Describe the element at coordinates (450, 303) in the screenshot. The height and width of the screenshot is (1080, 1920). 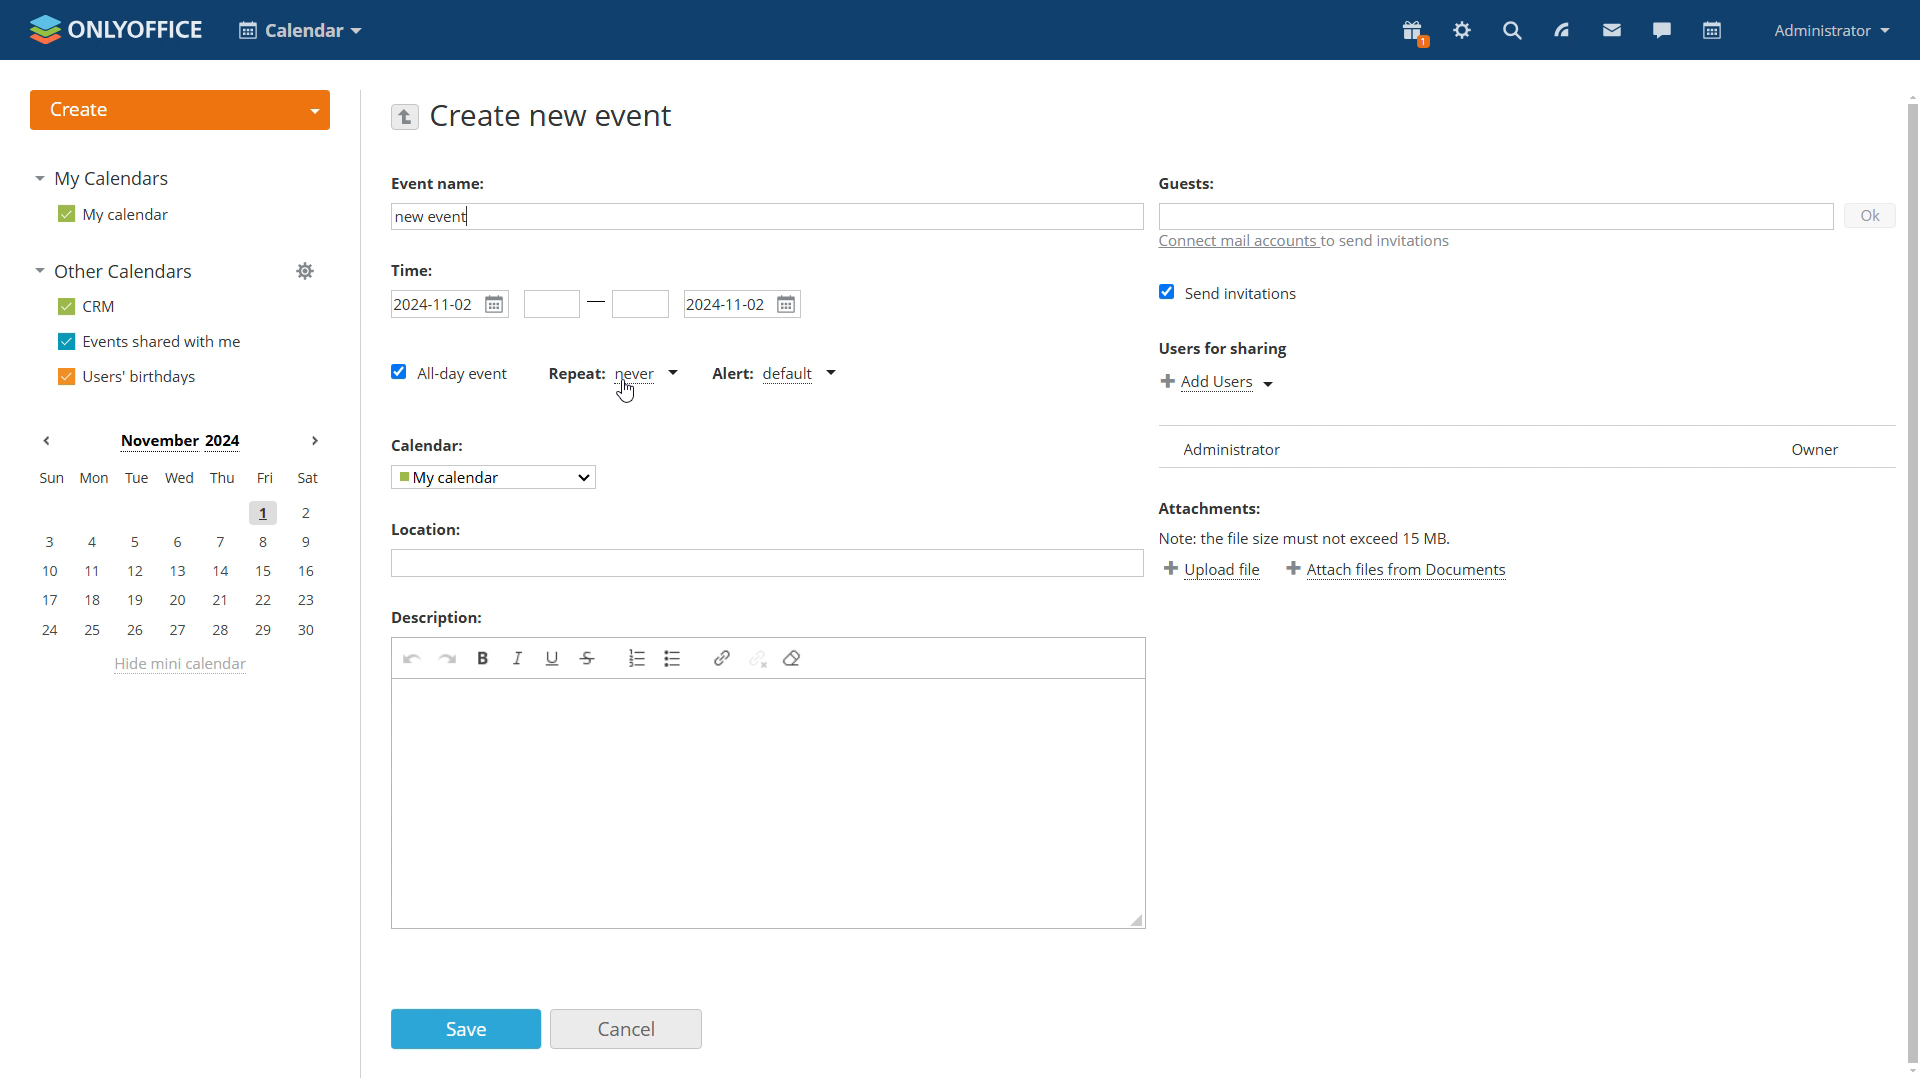
I see `event start date` at that location.